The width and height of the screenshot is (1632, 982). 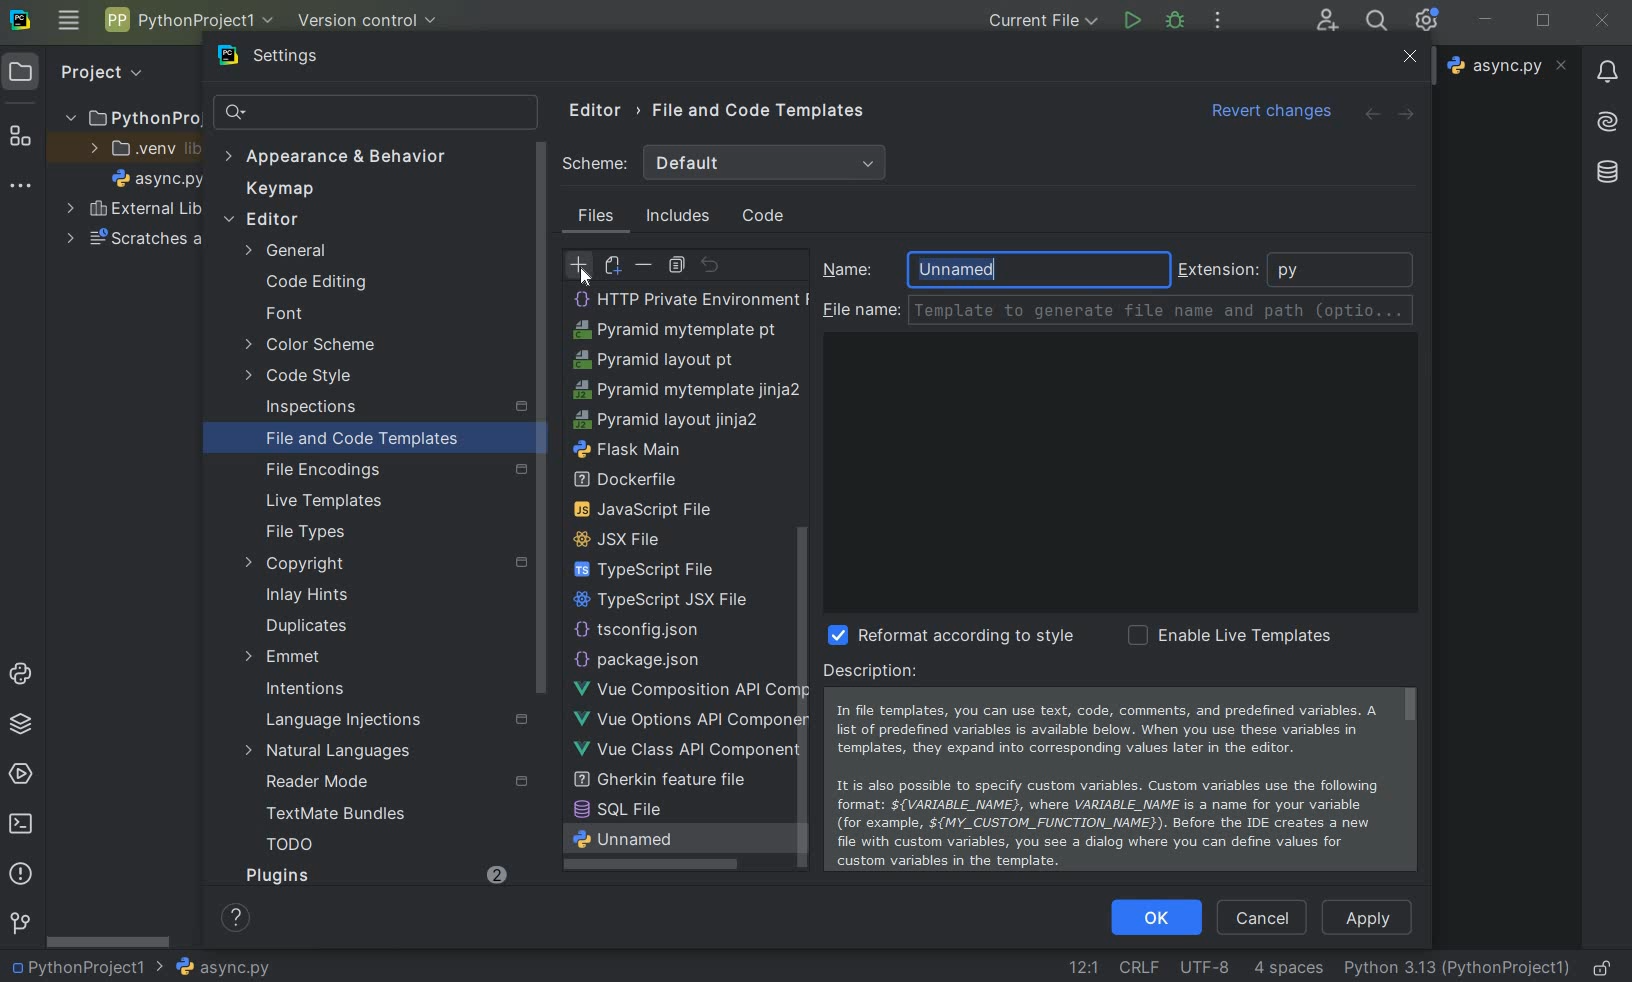 I want to click on database, so click(x=1608, y=178).